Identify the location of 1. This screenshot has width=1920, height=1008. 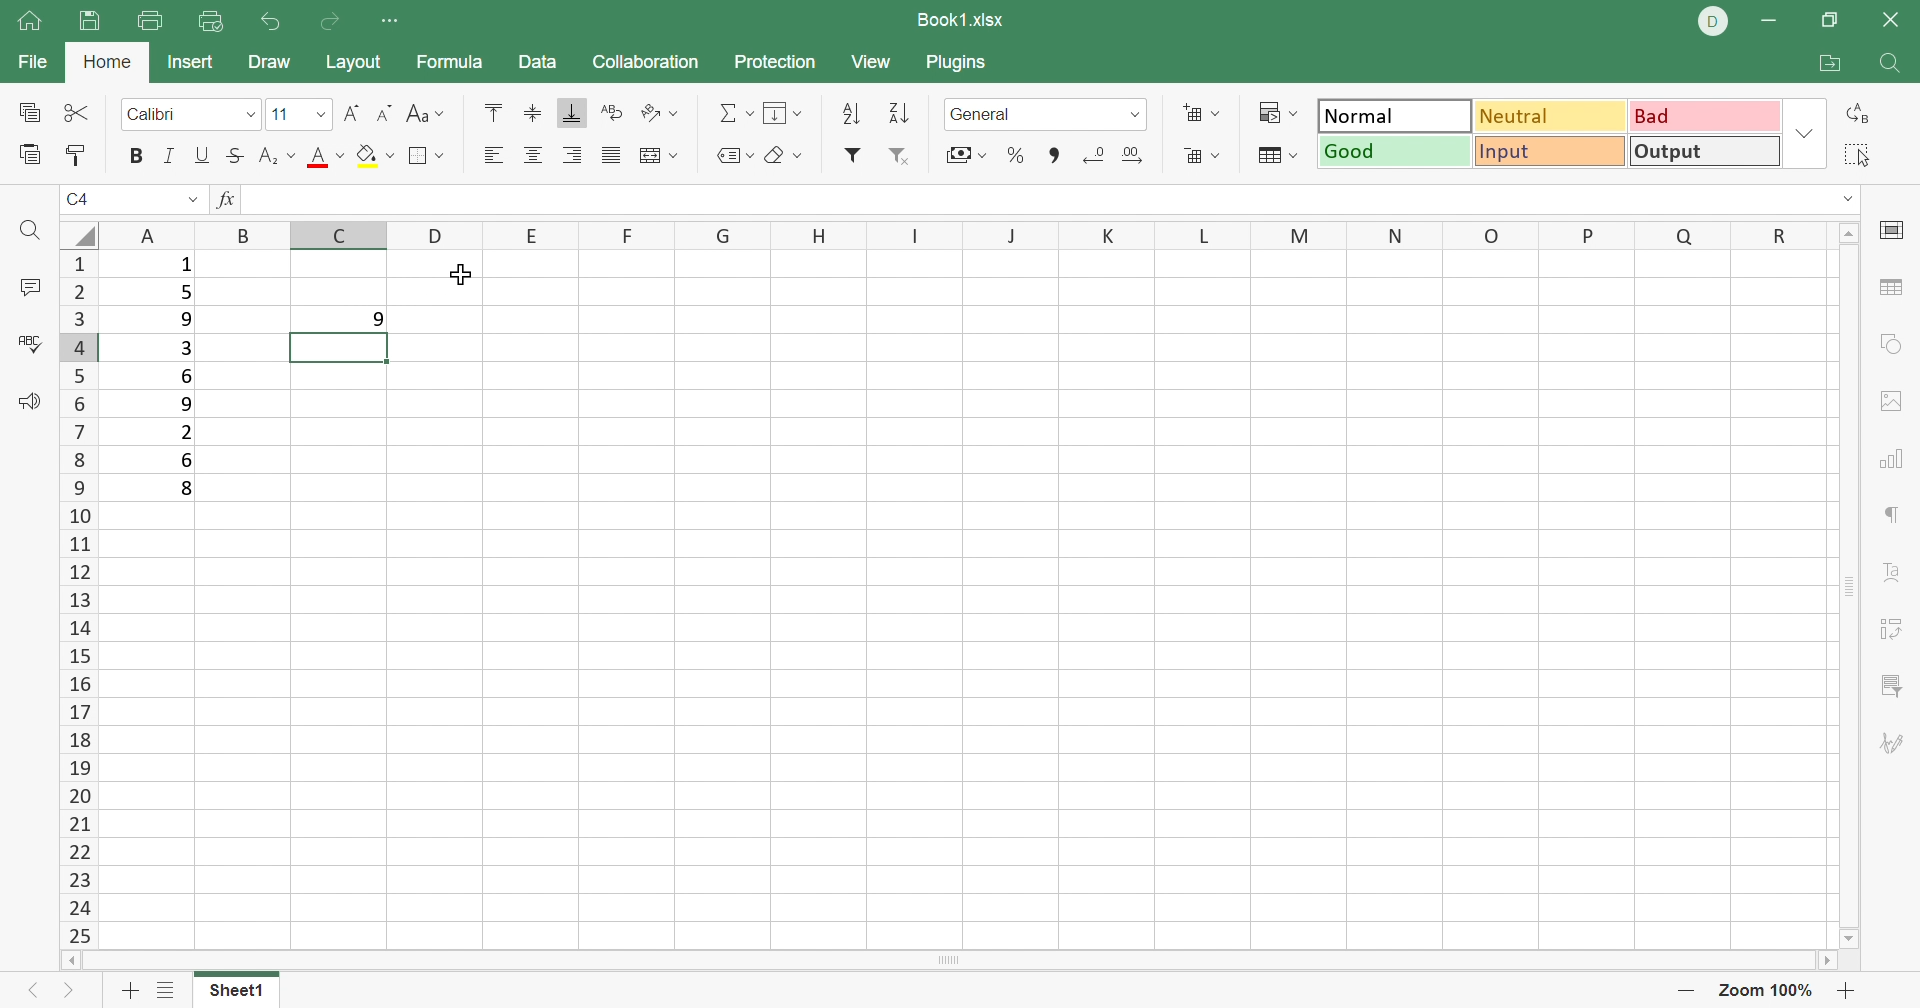
(187, 265).